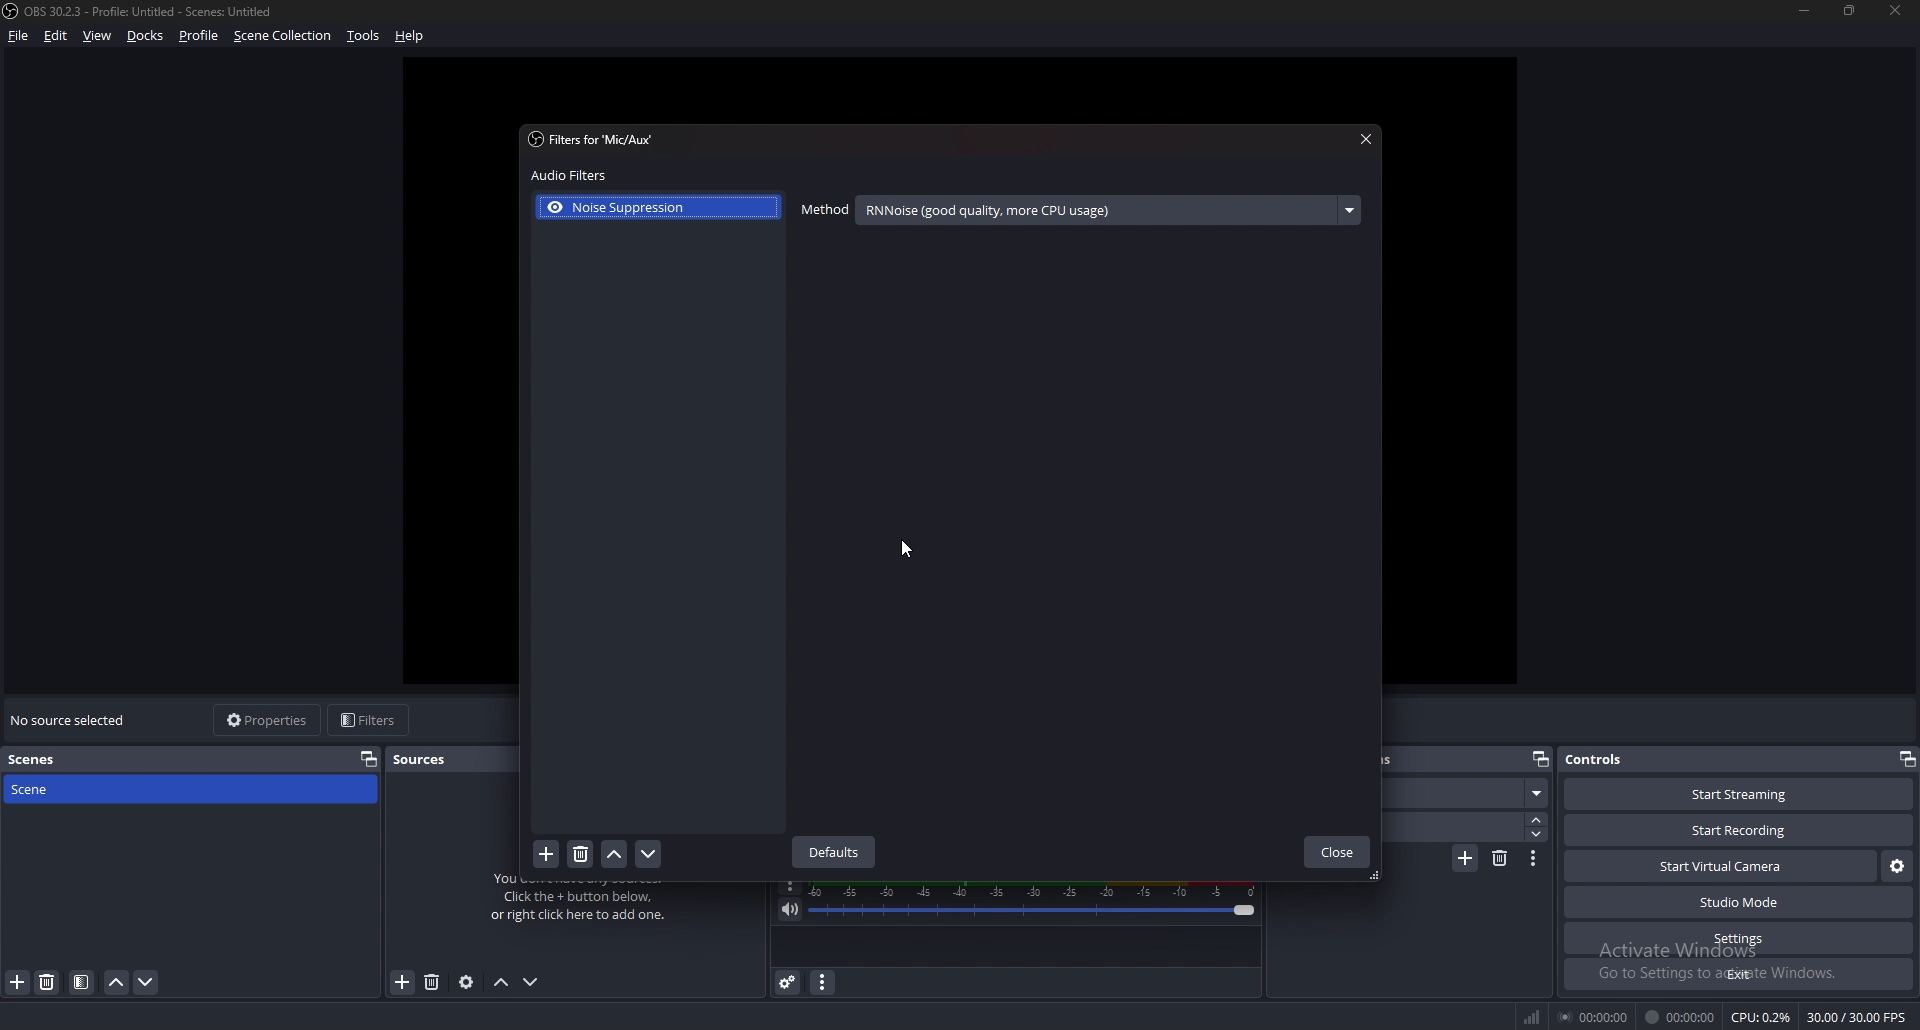 Image resolution: width=1920 pixels, height=1030 pixels. Describe the element at coordinates (1763, 1018) in the screenshot. I see `CPU: 0.3%` at that location.